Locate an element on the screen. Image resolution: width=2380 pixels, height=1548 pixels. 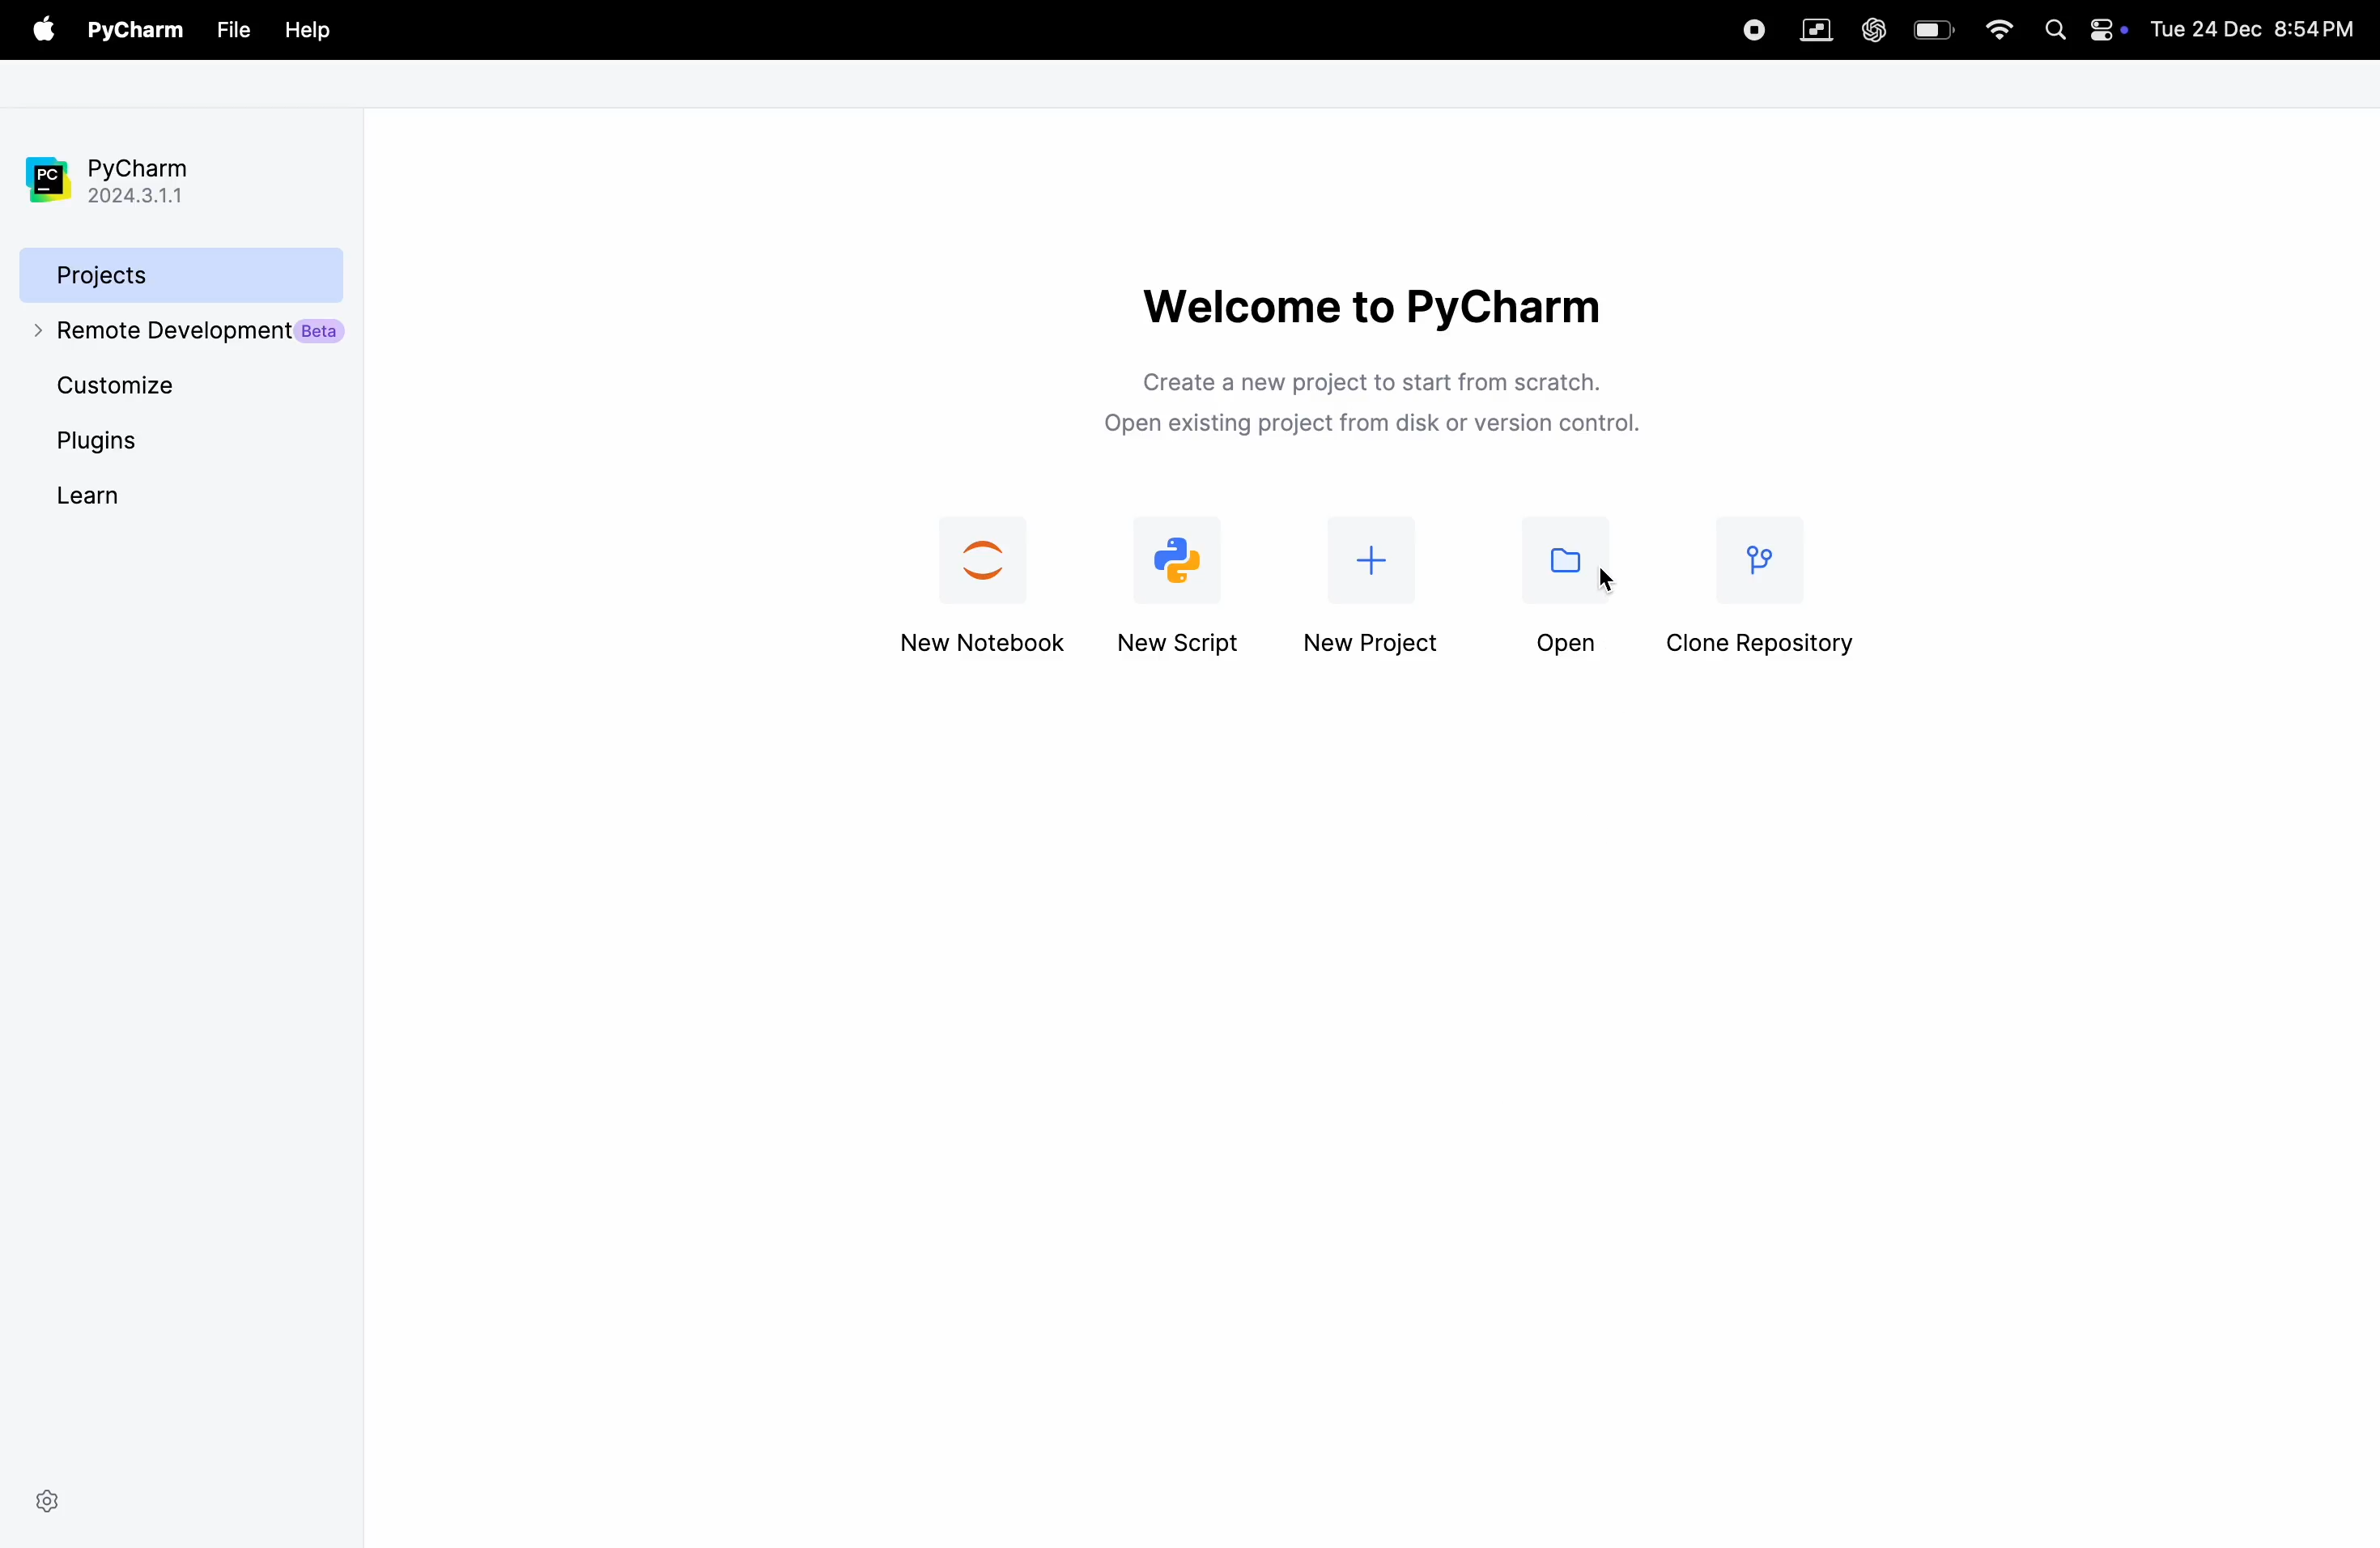
help is located at coordinates (304, 27).